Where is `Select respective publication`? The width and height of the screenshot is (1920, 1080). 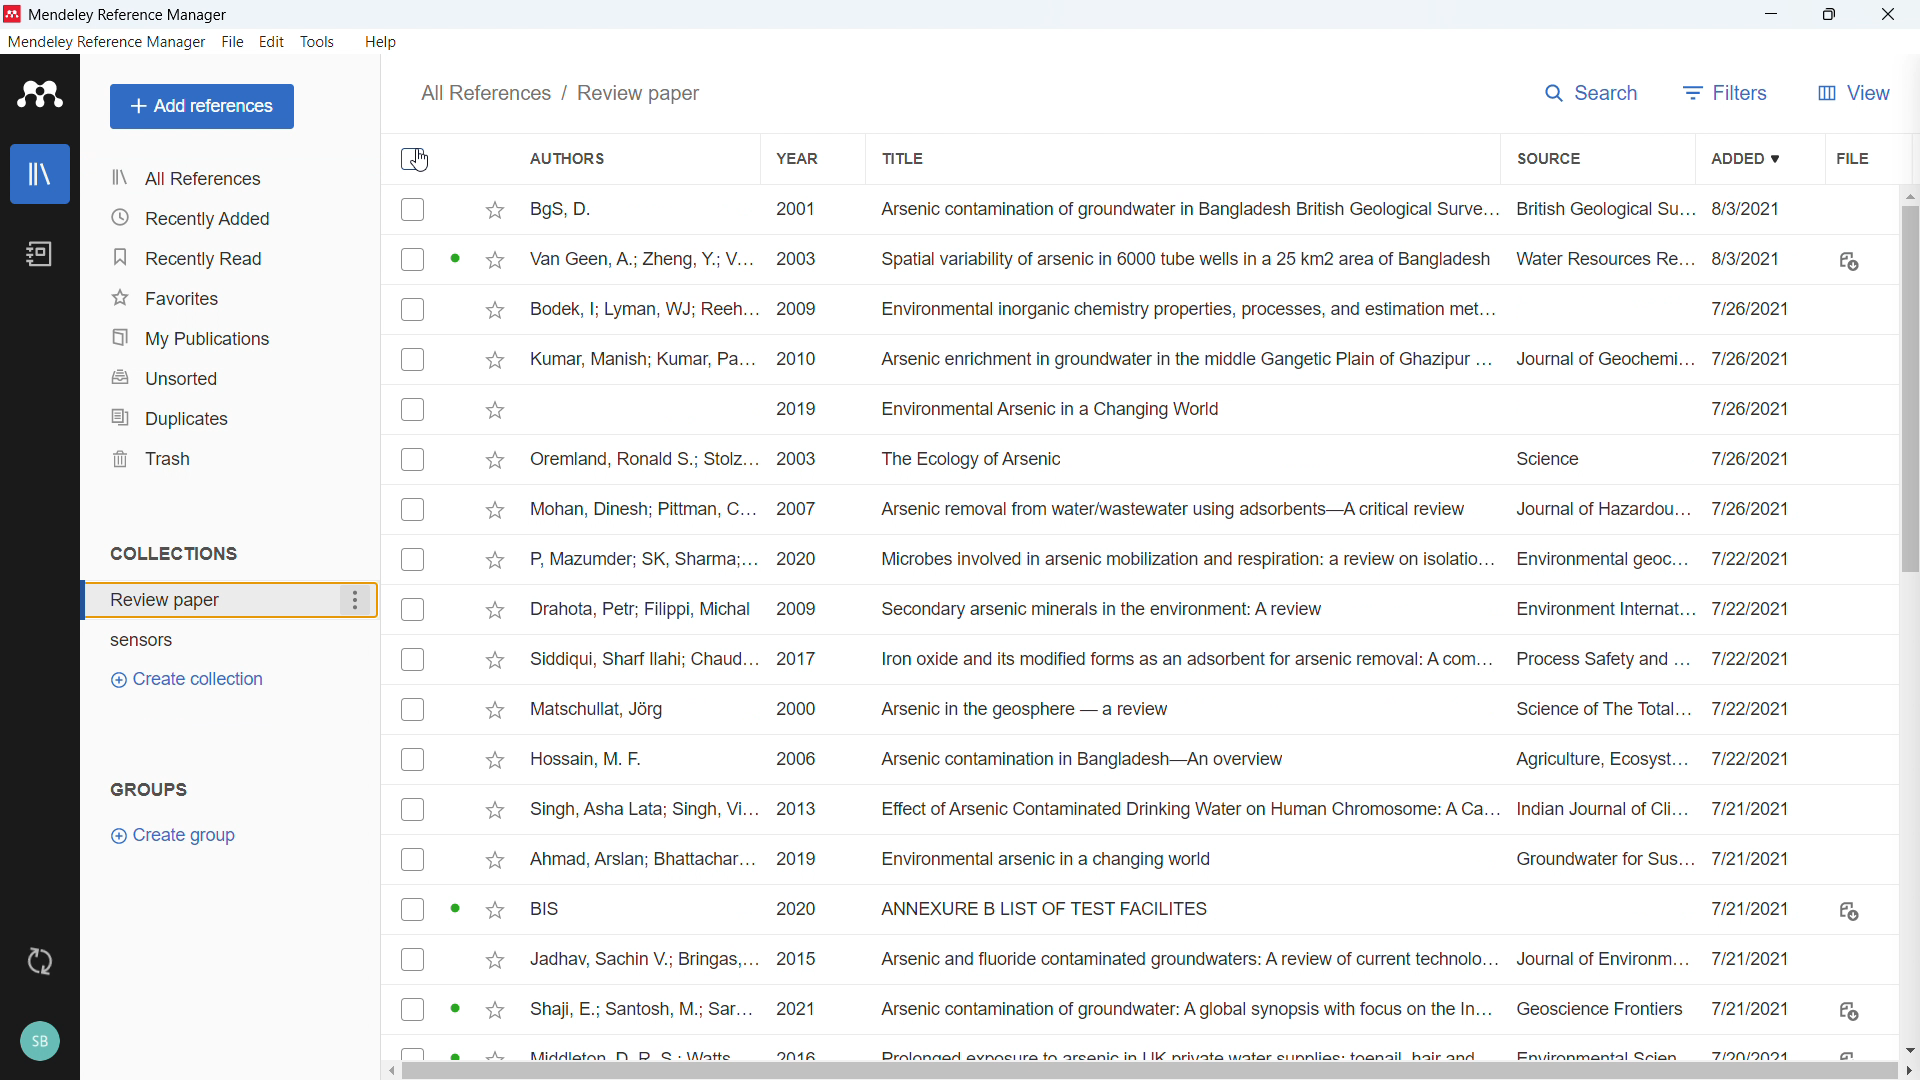
Select respective publication is located at coordinates (413, 409).